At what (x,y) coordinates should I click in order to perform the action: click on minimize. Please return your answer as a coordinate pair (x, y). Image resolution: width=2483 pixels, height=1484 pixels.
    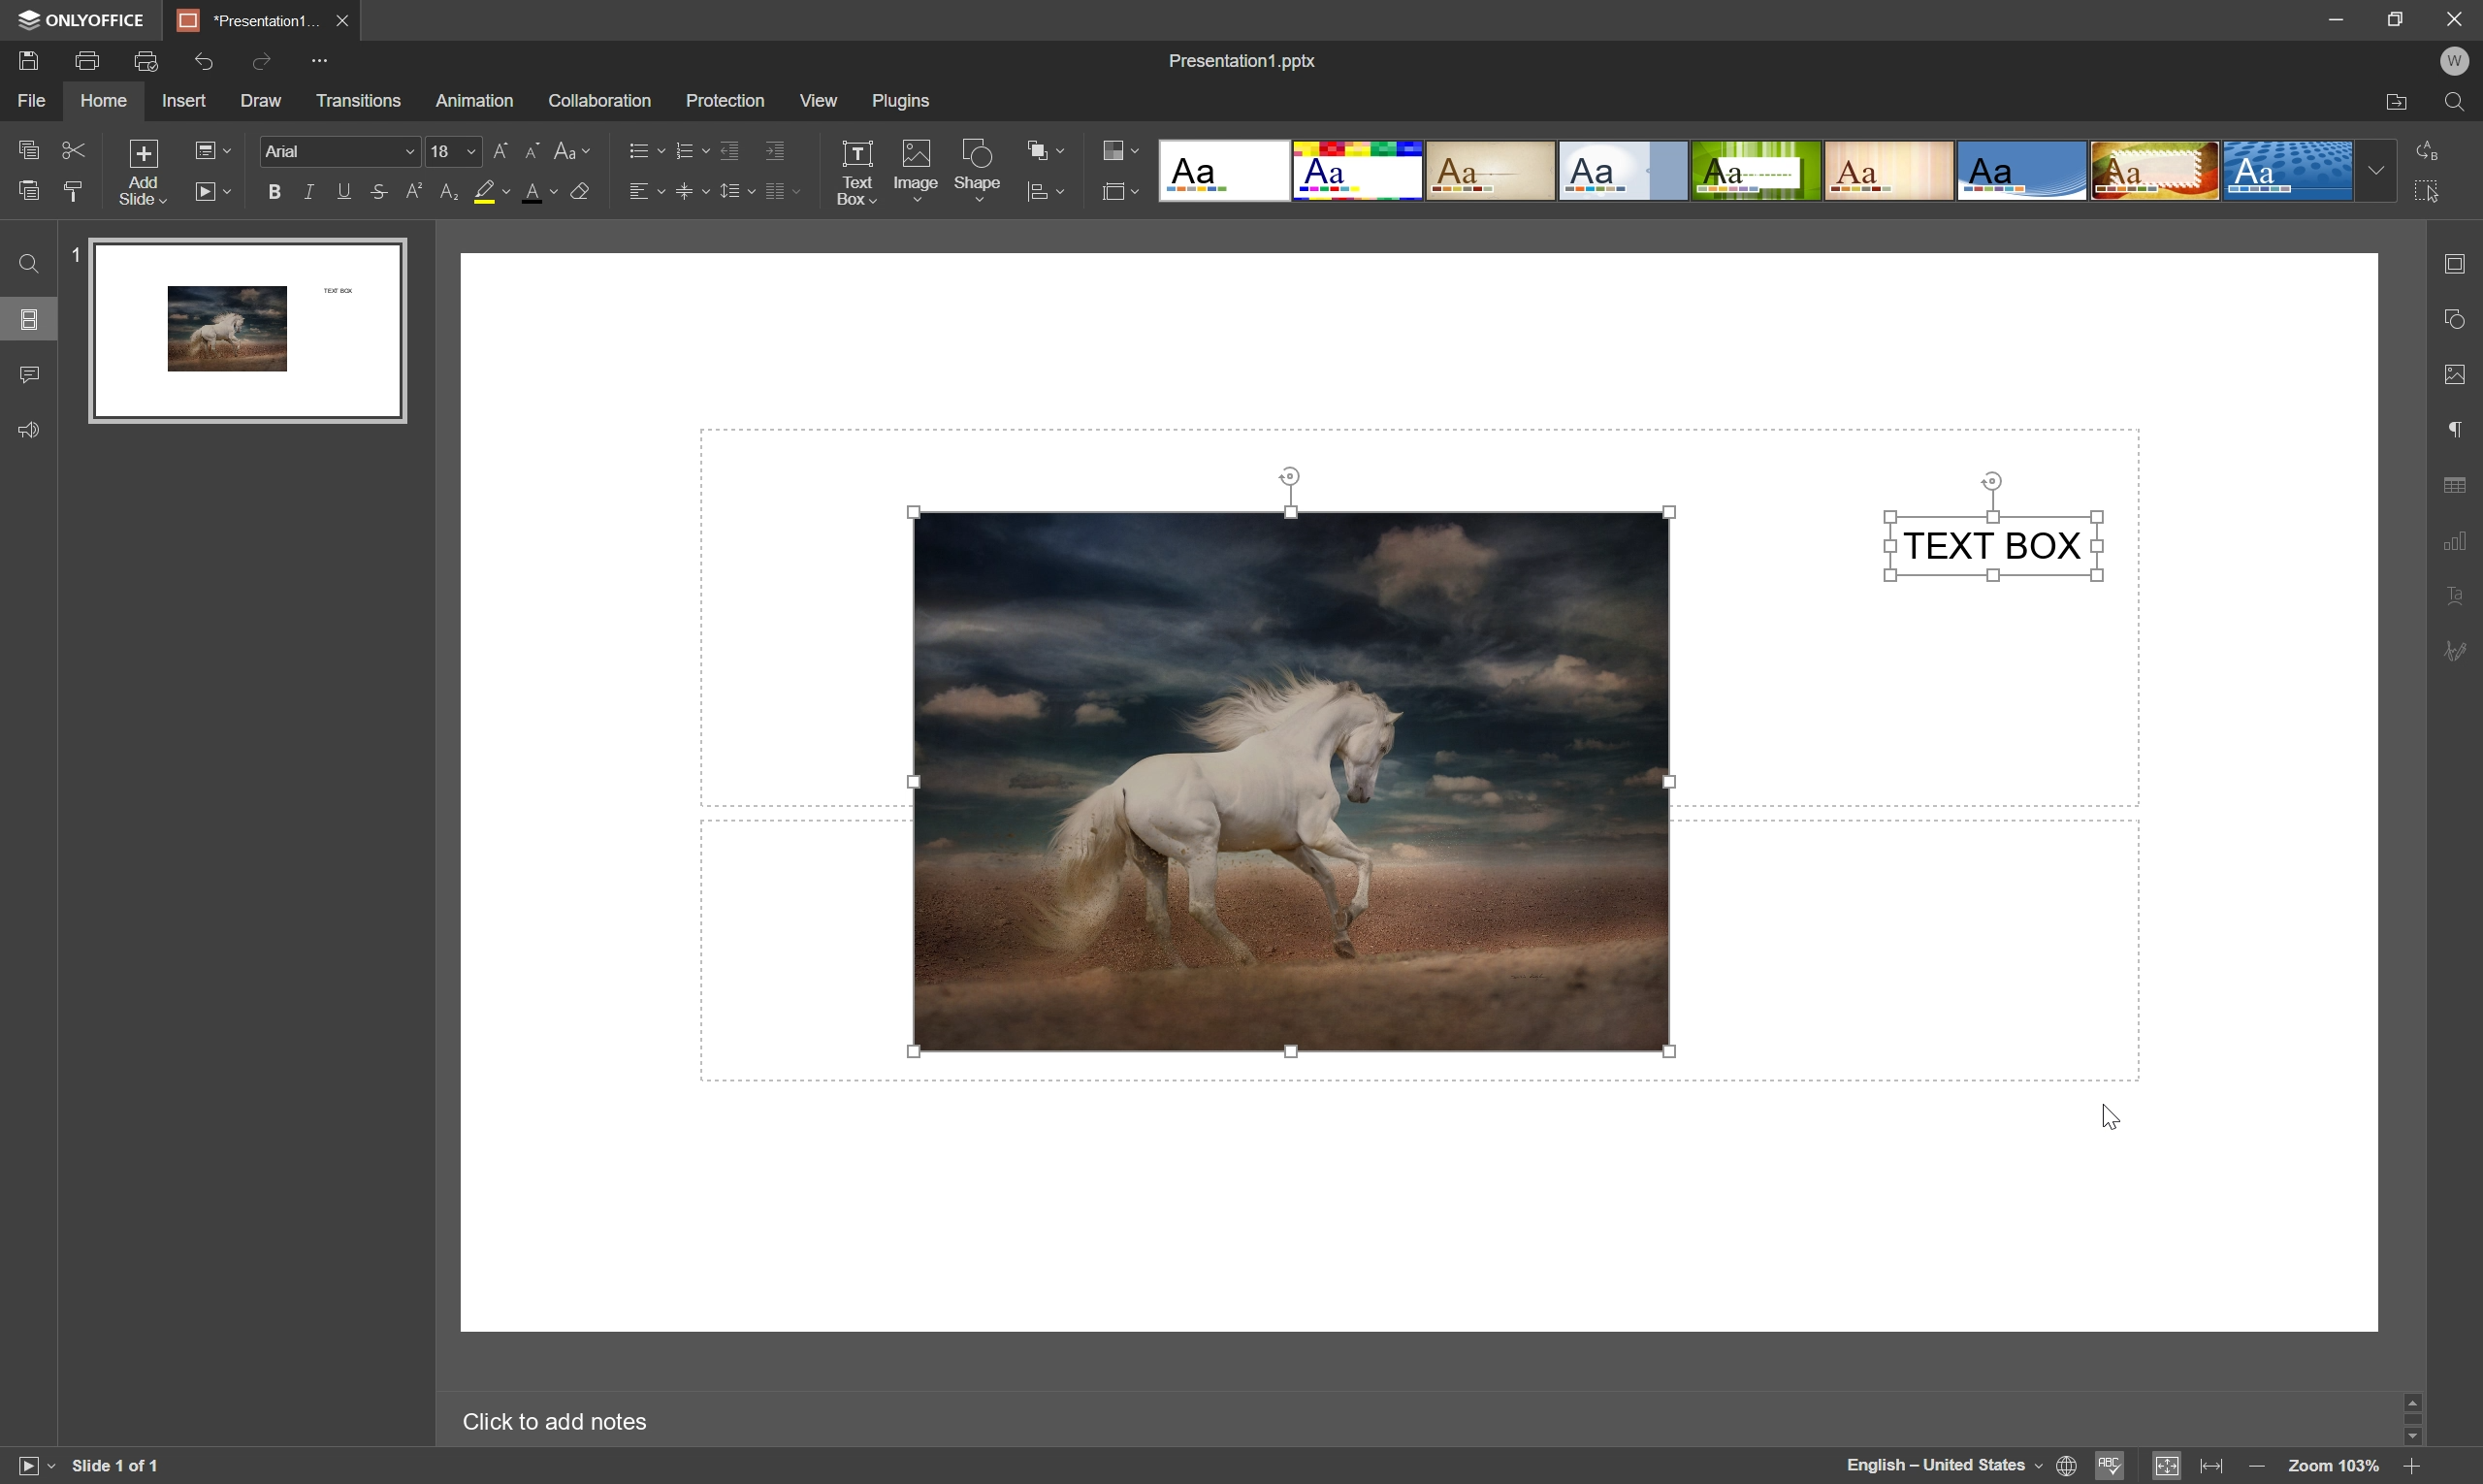
    Looking at the image, I should click on (2333, 16).